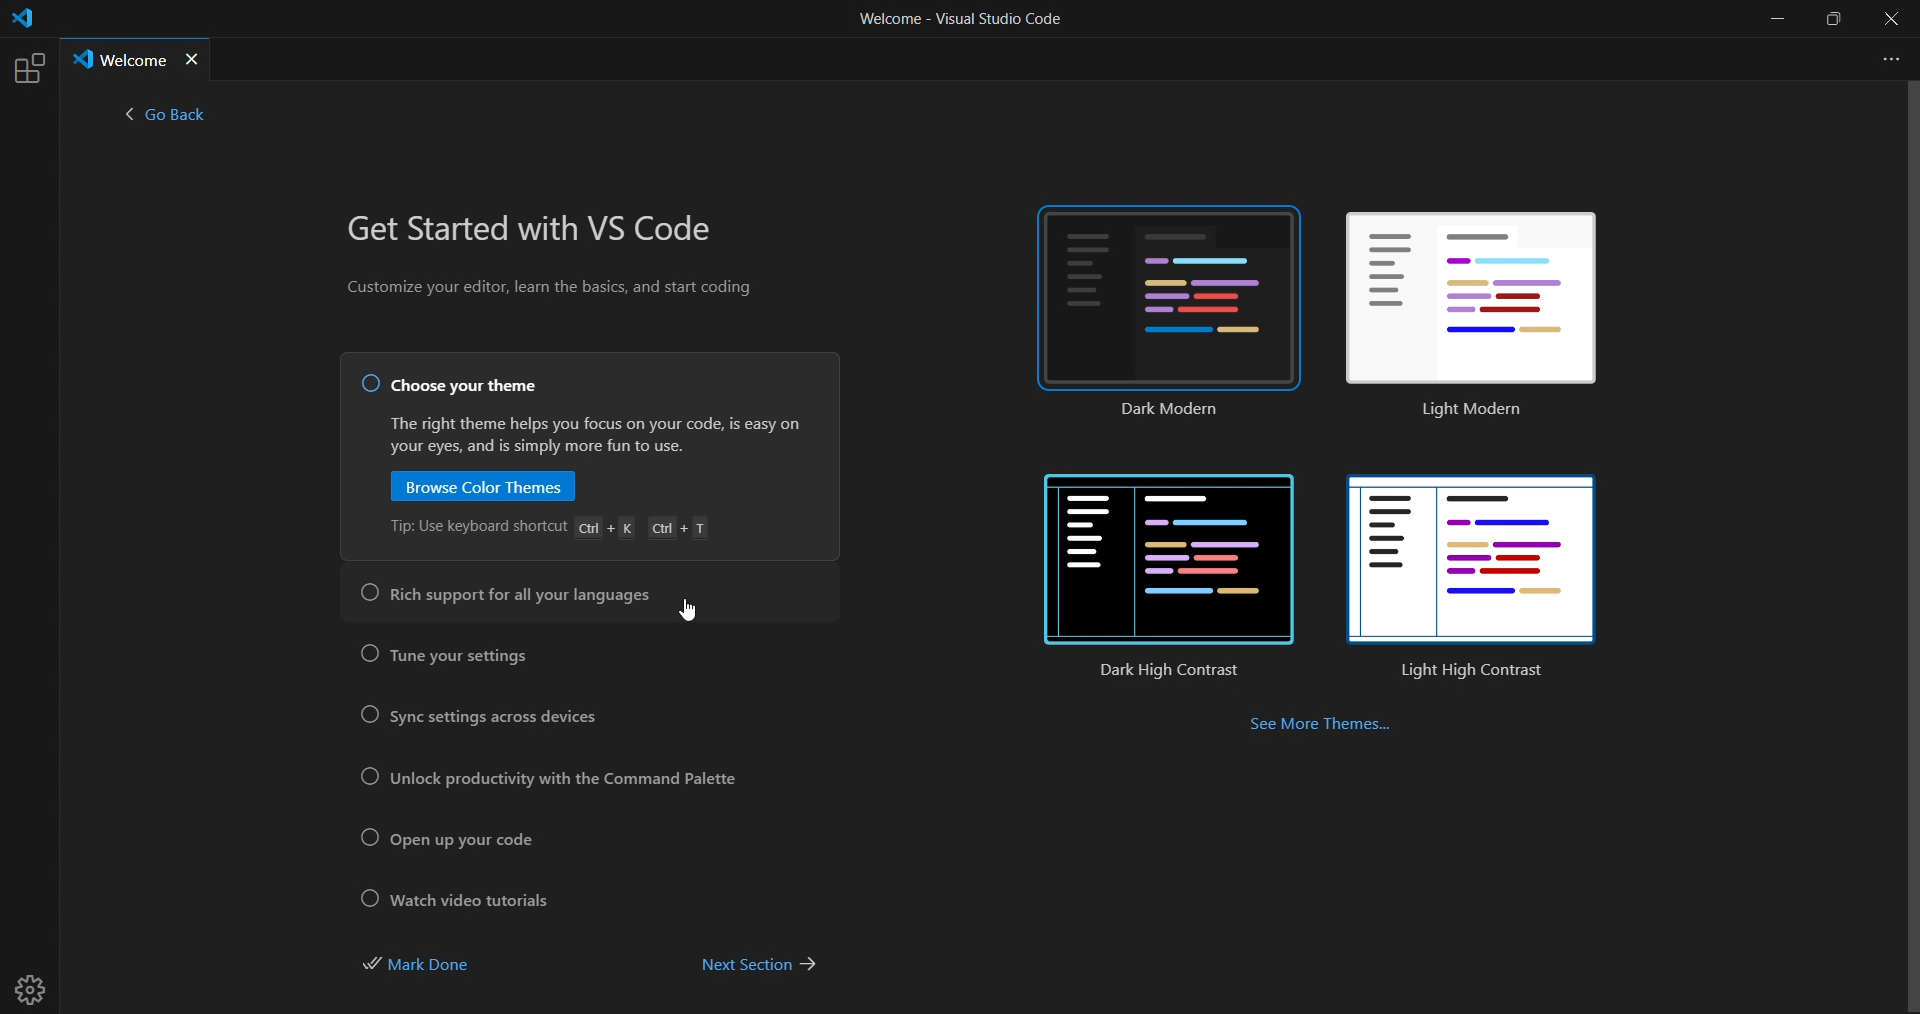  I want to click on light high contrast, so click(1473, 556).